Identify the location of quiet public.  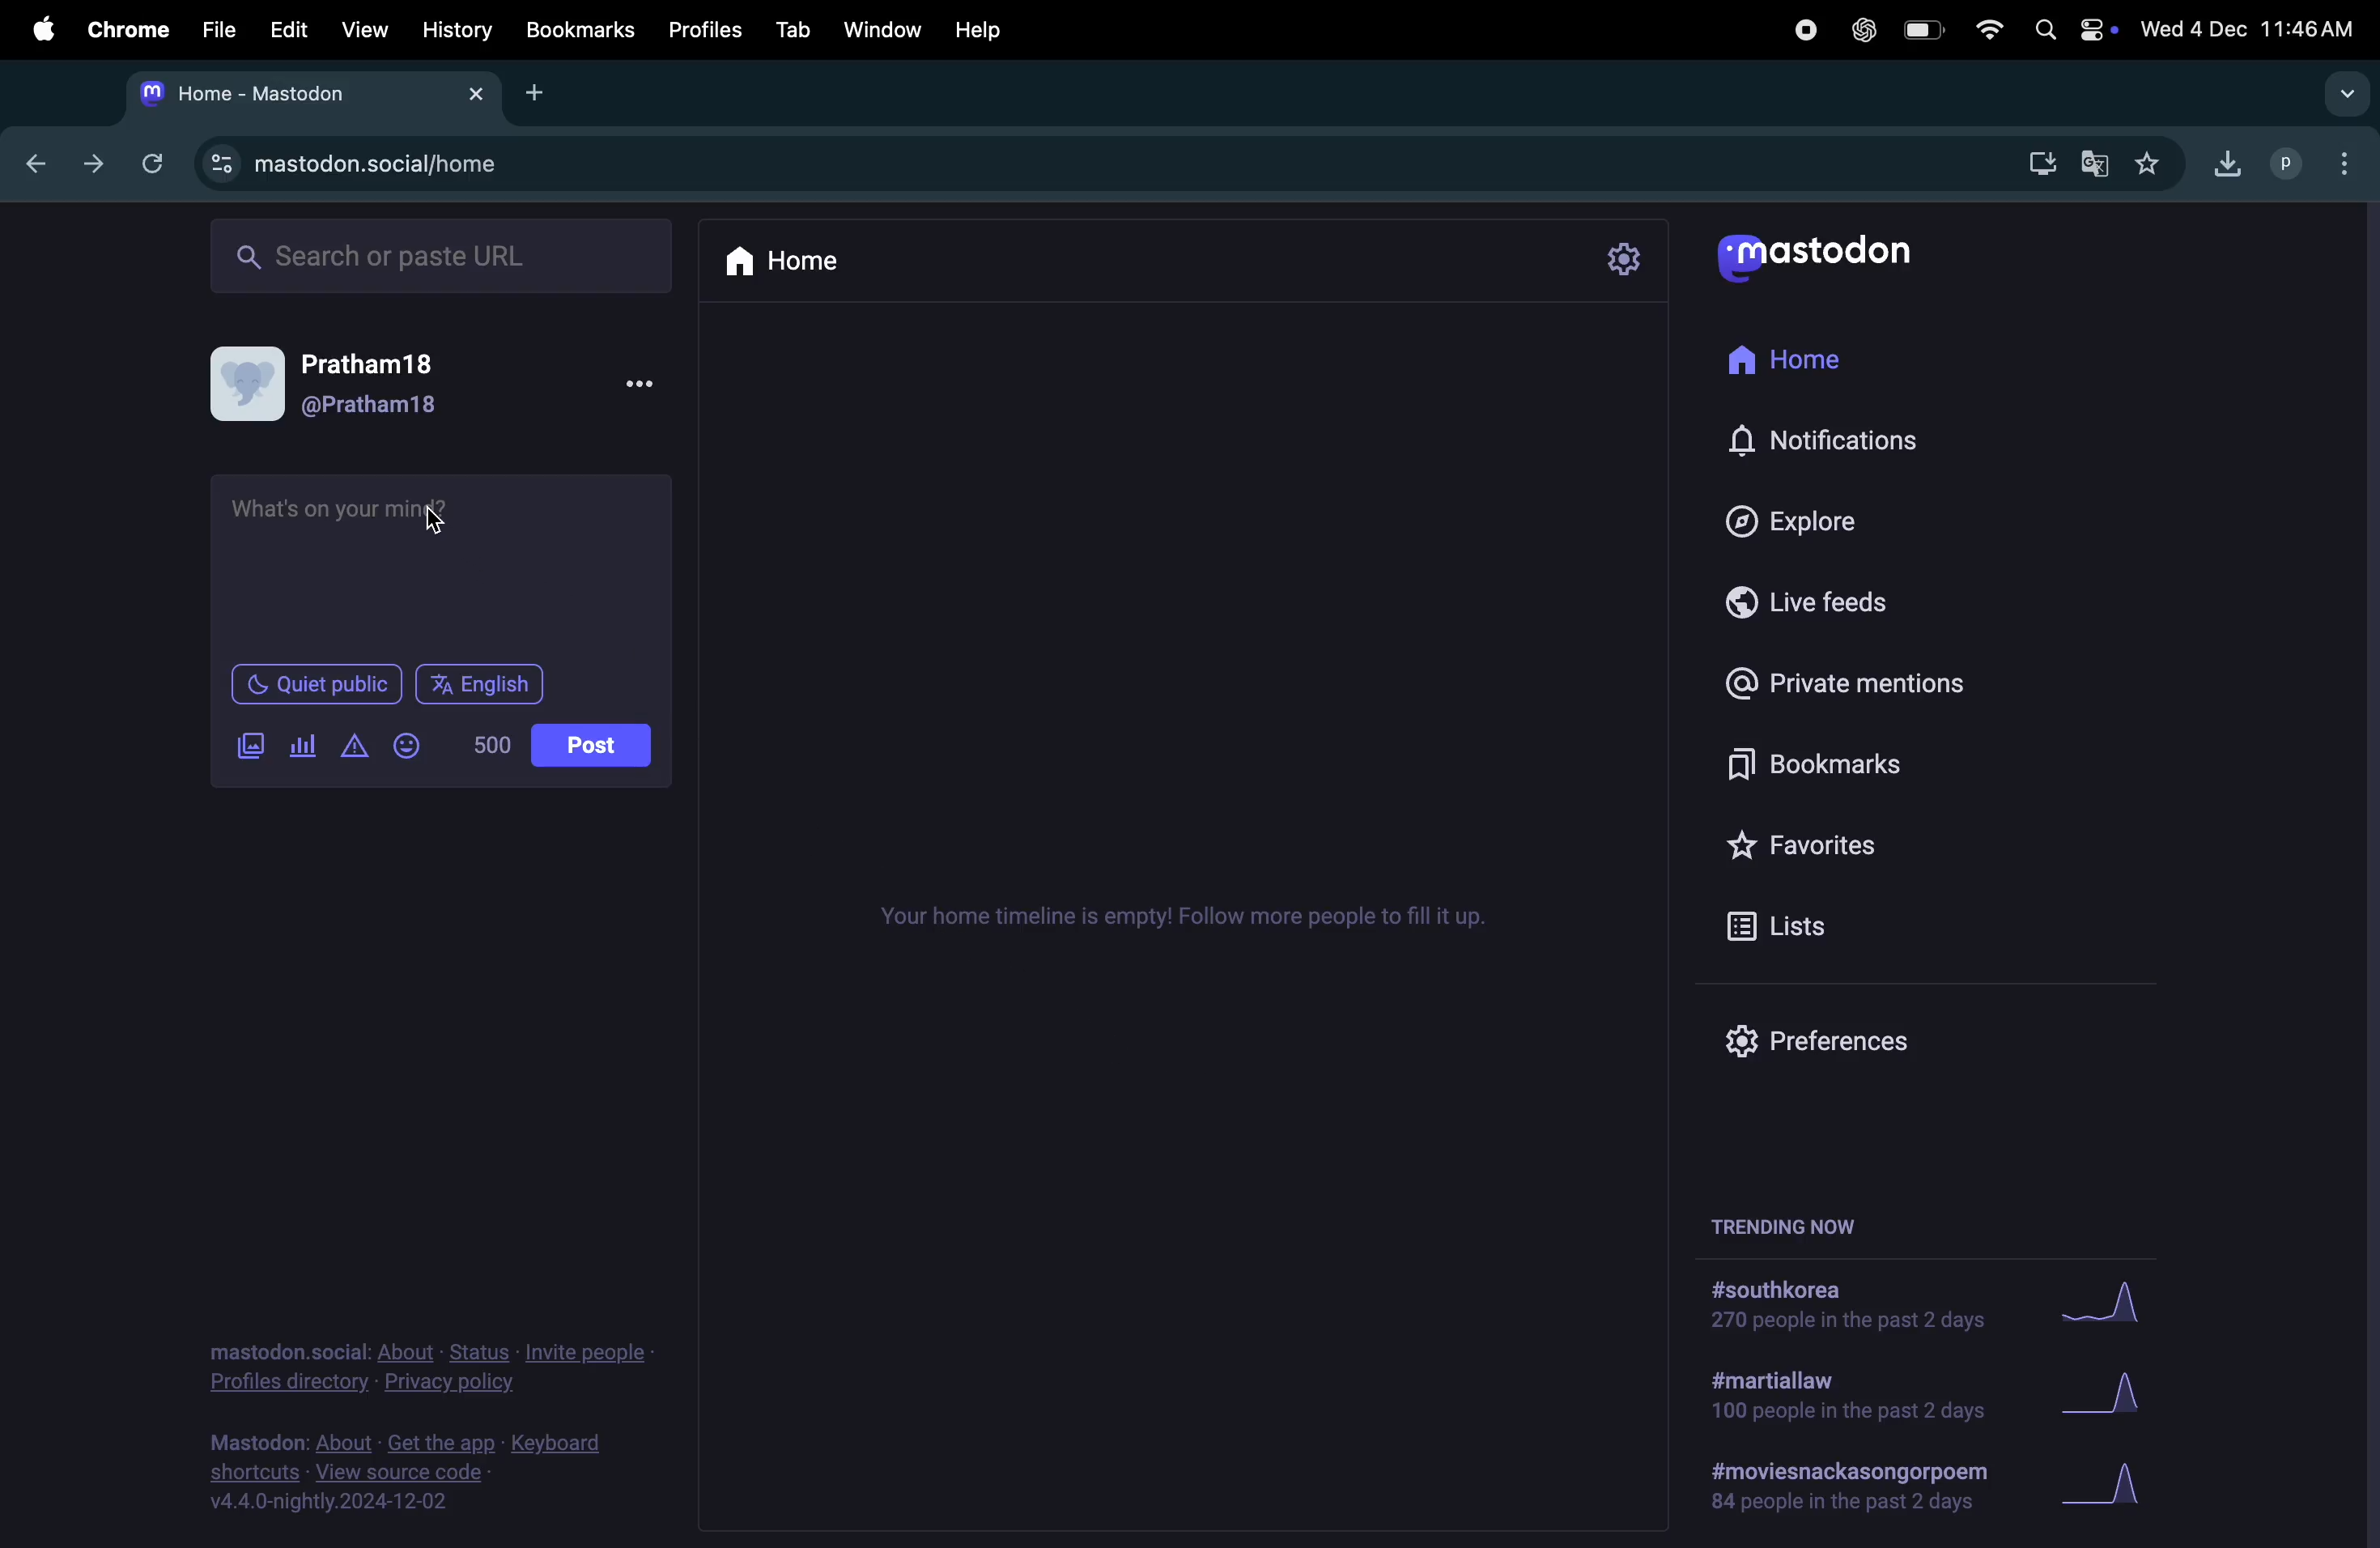
(314, 684).